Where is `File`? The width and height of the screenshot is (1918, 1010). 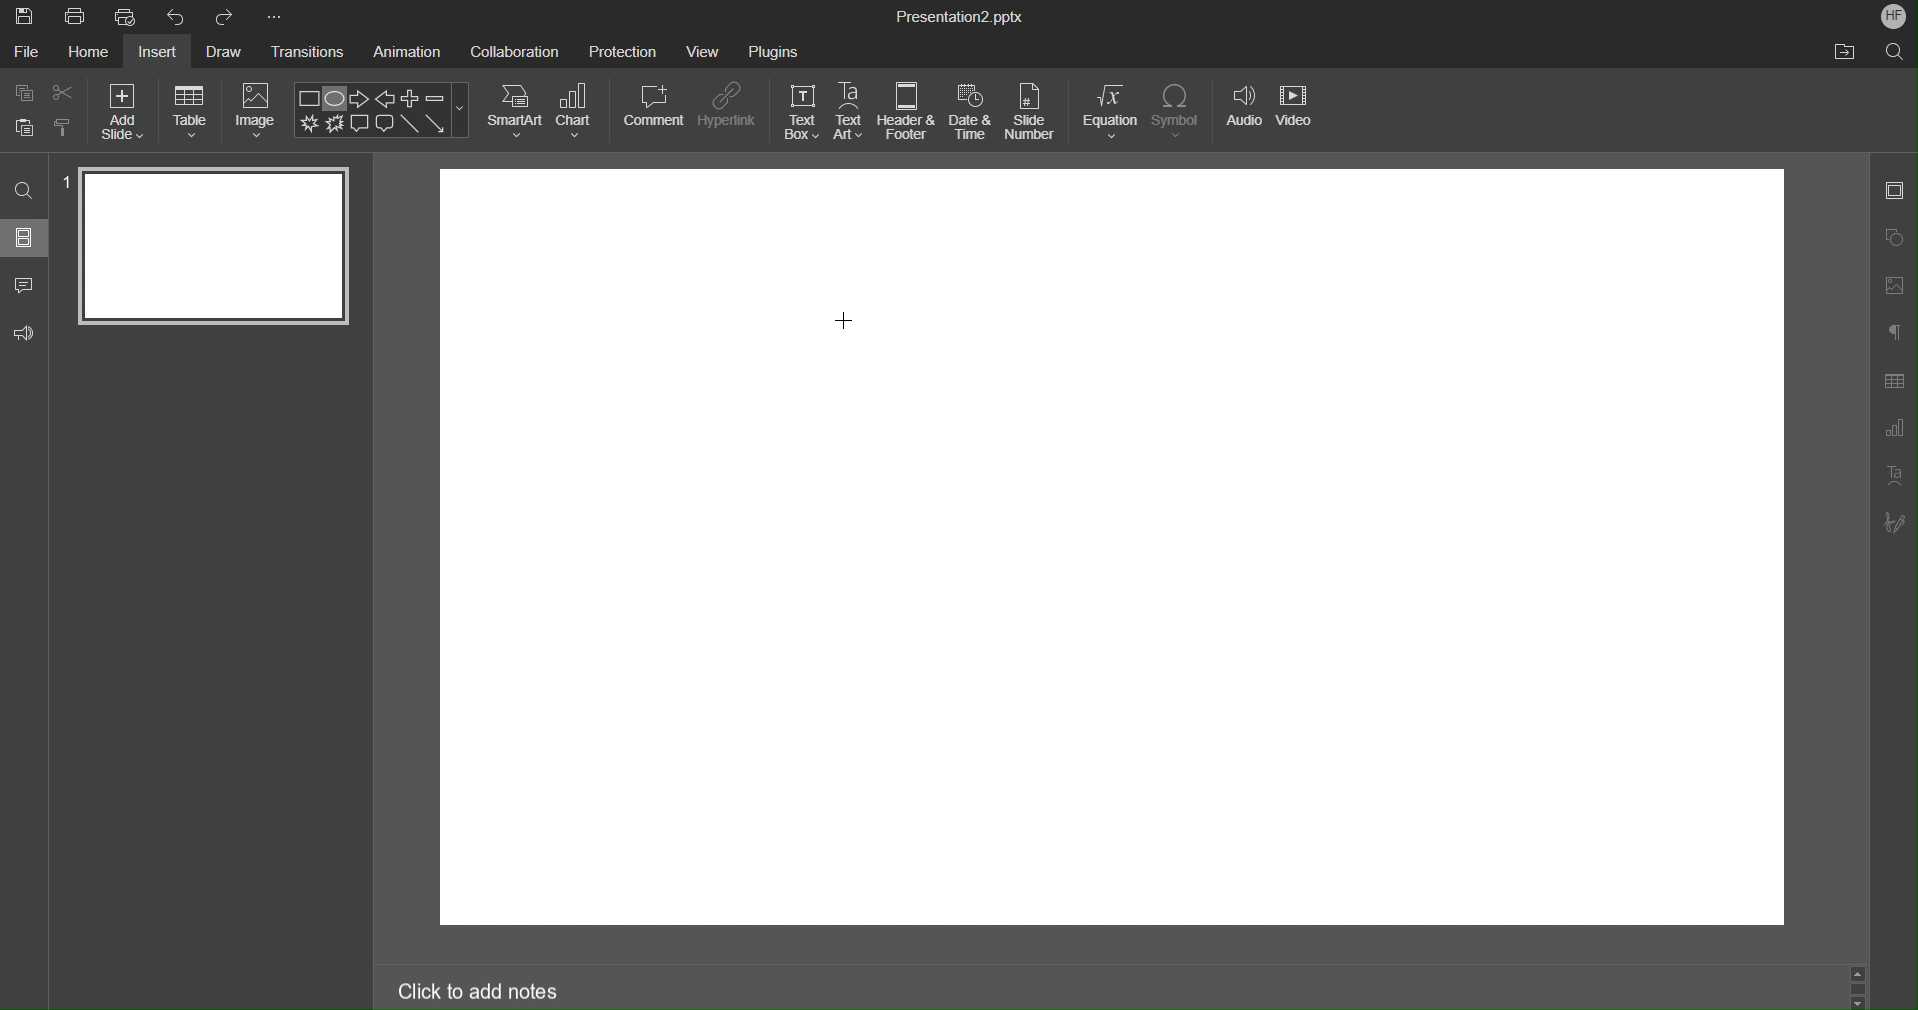
File is located at coordinates (25, 53).